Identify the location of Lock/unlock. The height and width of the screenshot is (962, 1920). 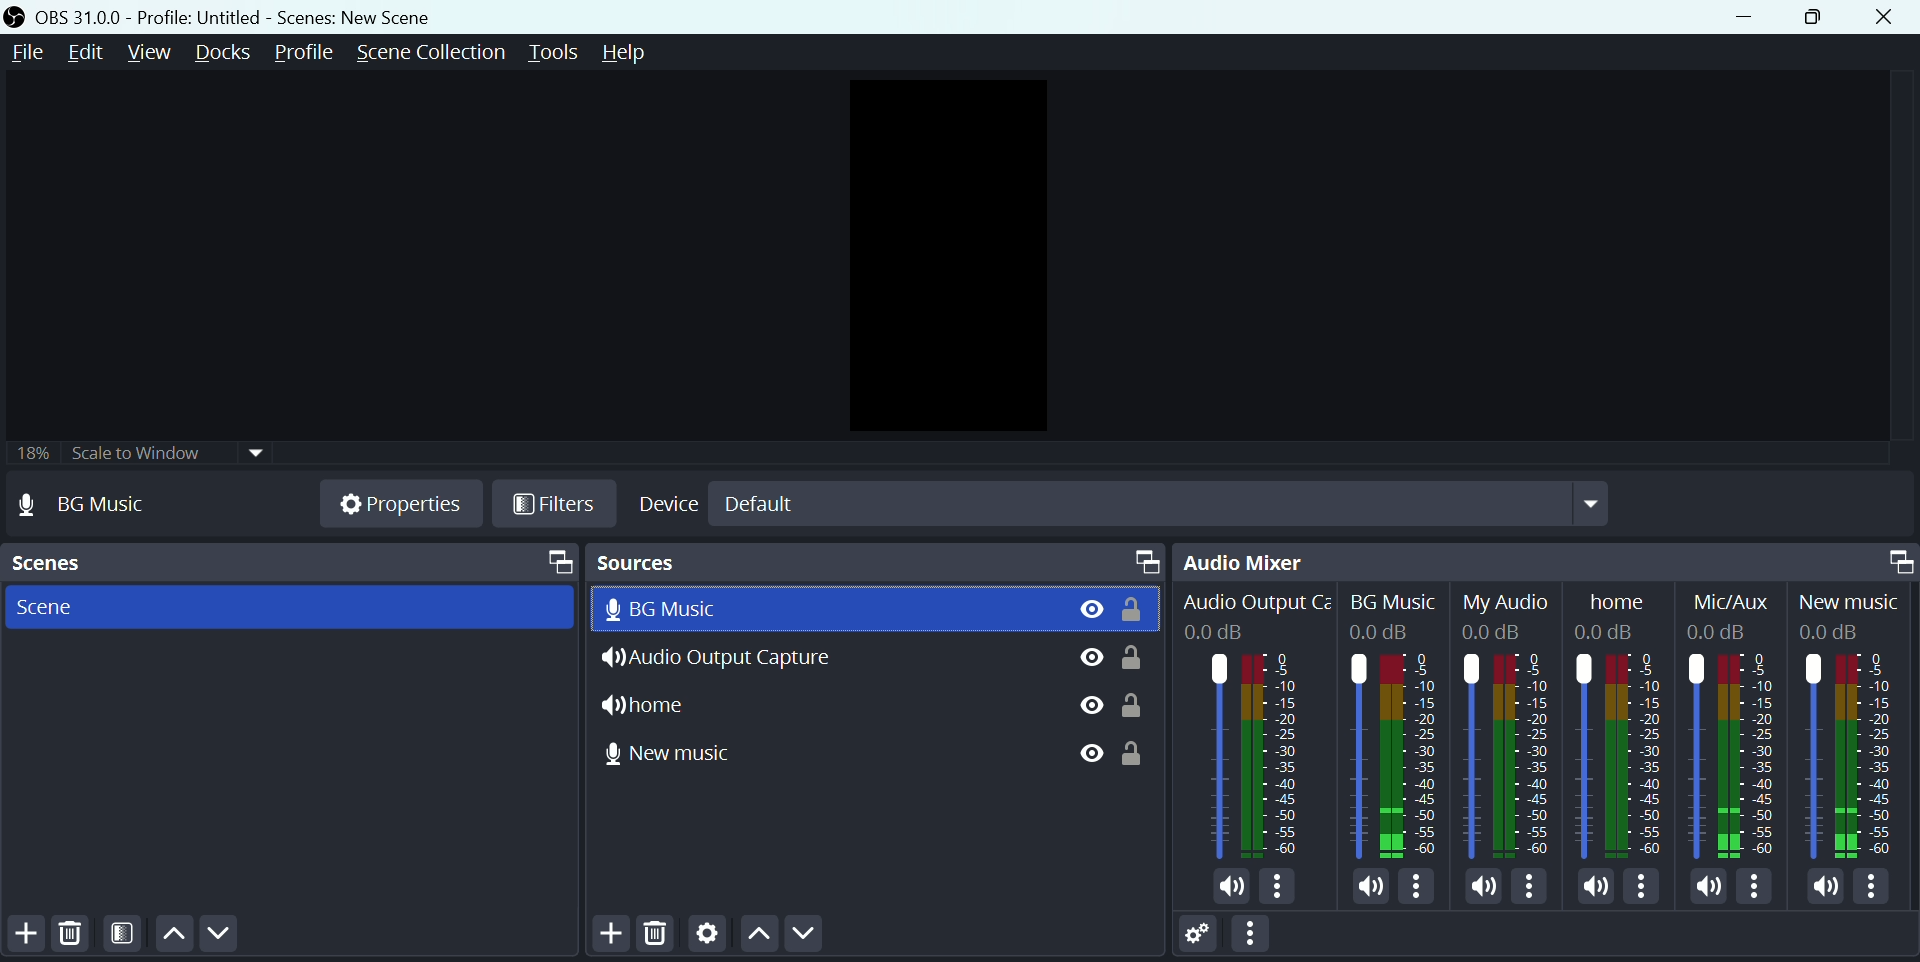
(1133, 609).